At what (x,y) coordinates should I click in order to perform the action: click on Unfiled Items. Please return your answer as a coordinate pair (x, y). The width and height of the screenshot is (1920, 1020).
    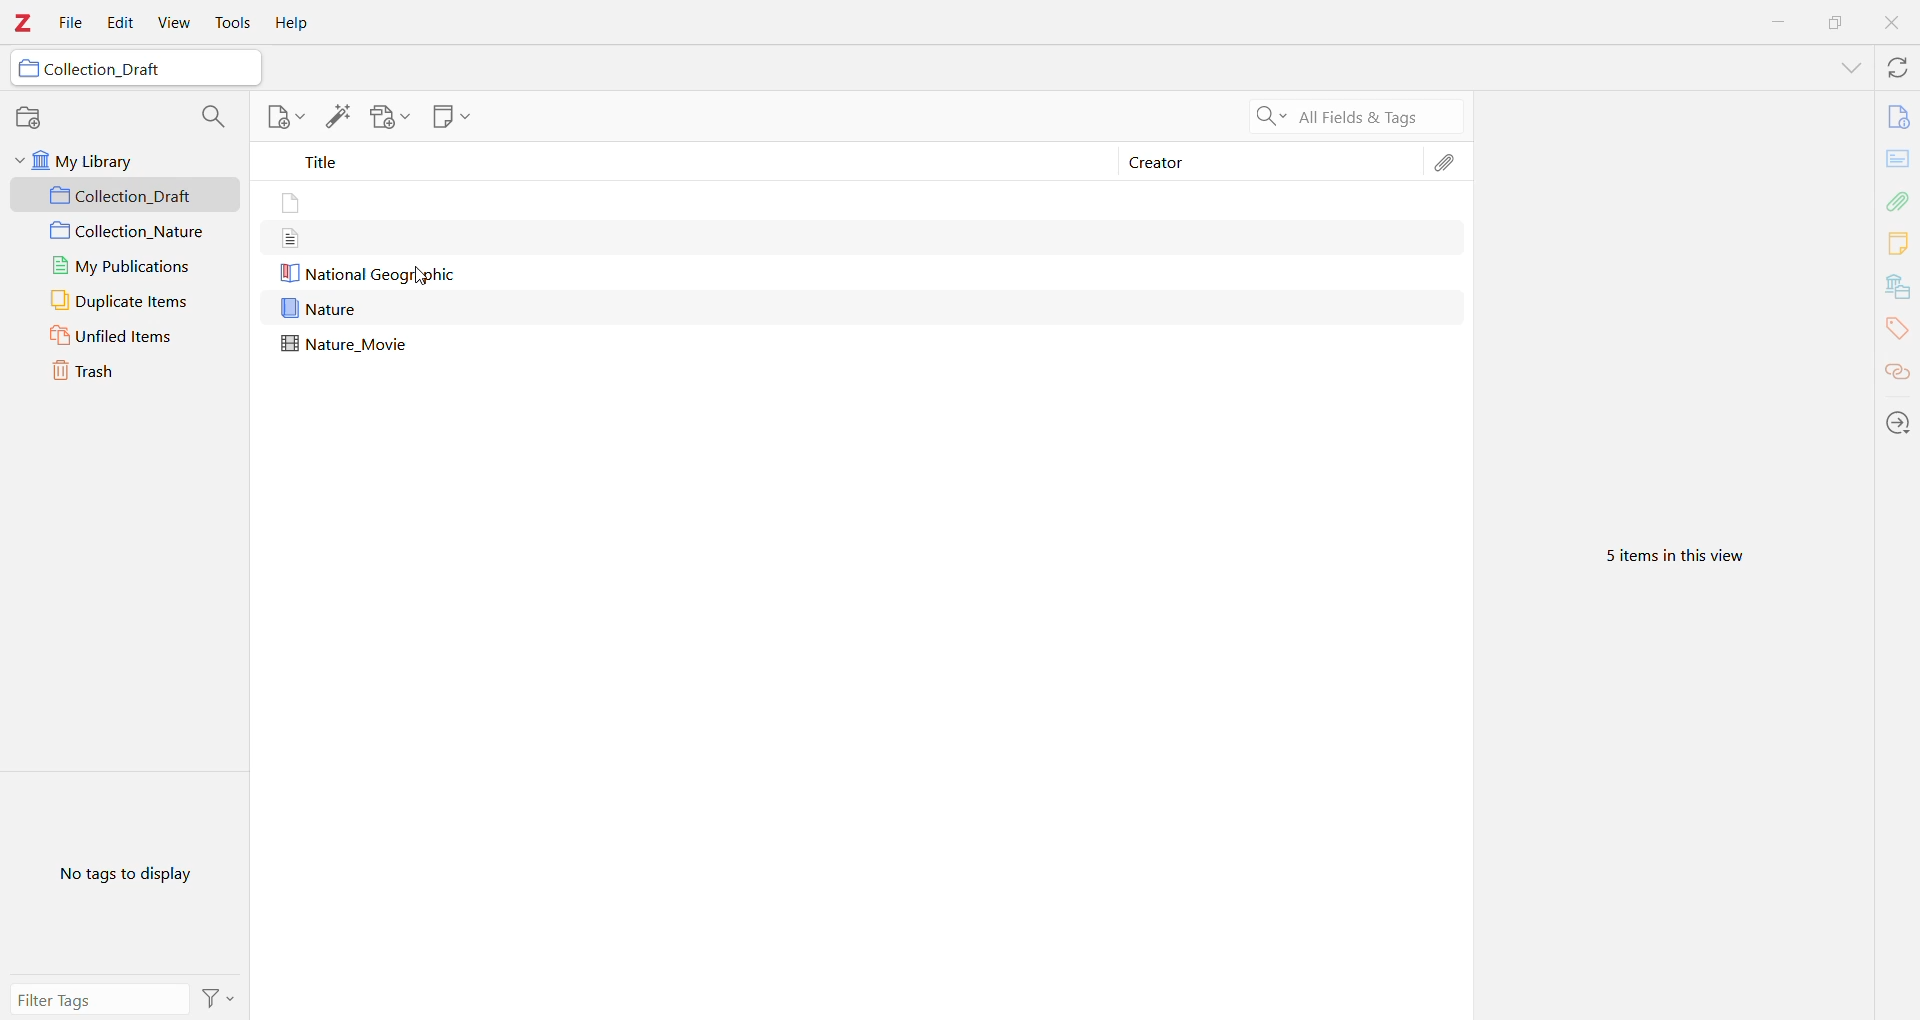
    Looking at the image, I should click on (127, 337).